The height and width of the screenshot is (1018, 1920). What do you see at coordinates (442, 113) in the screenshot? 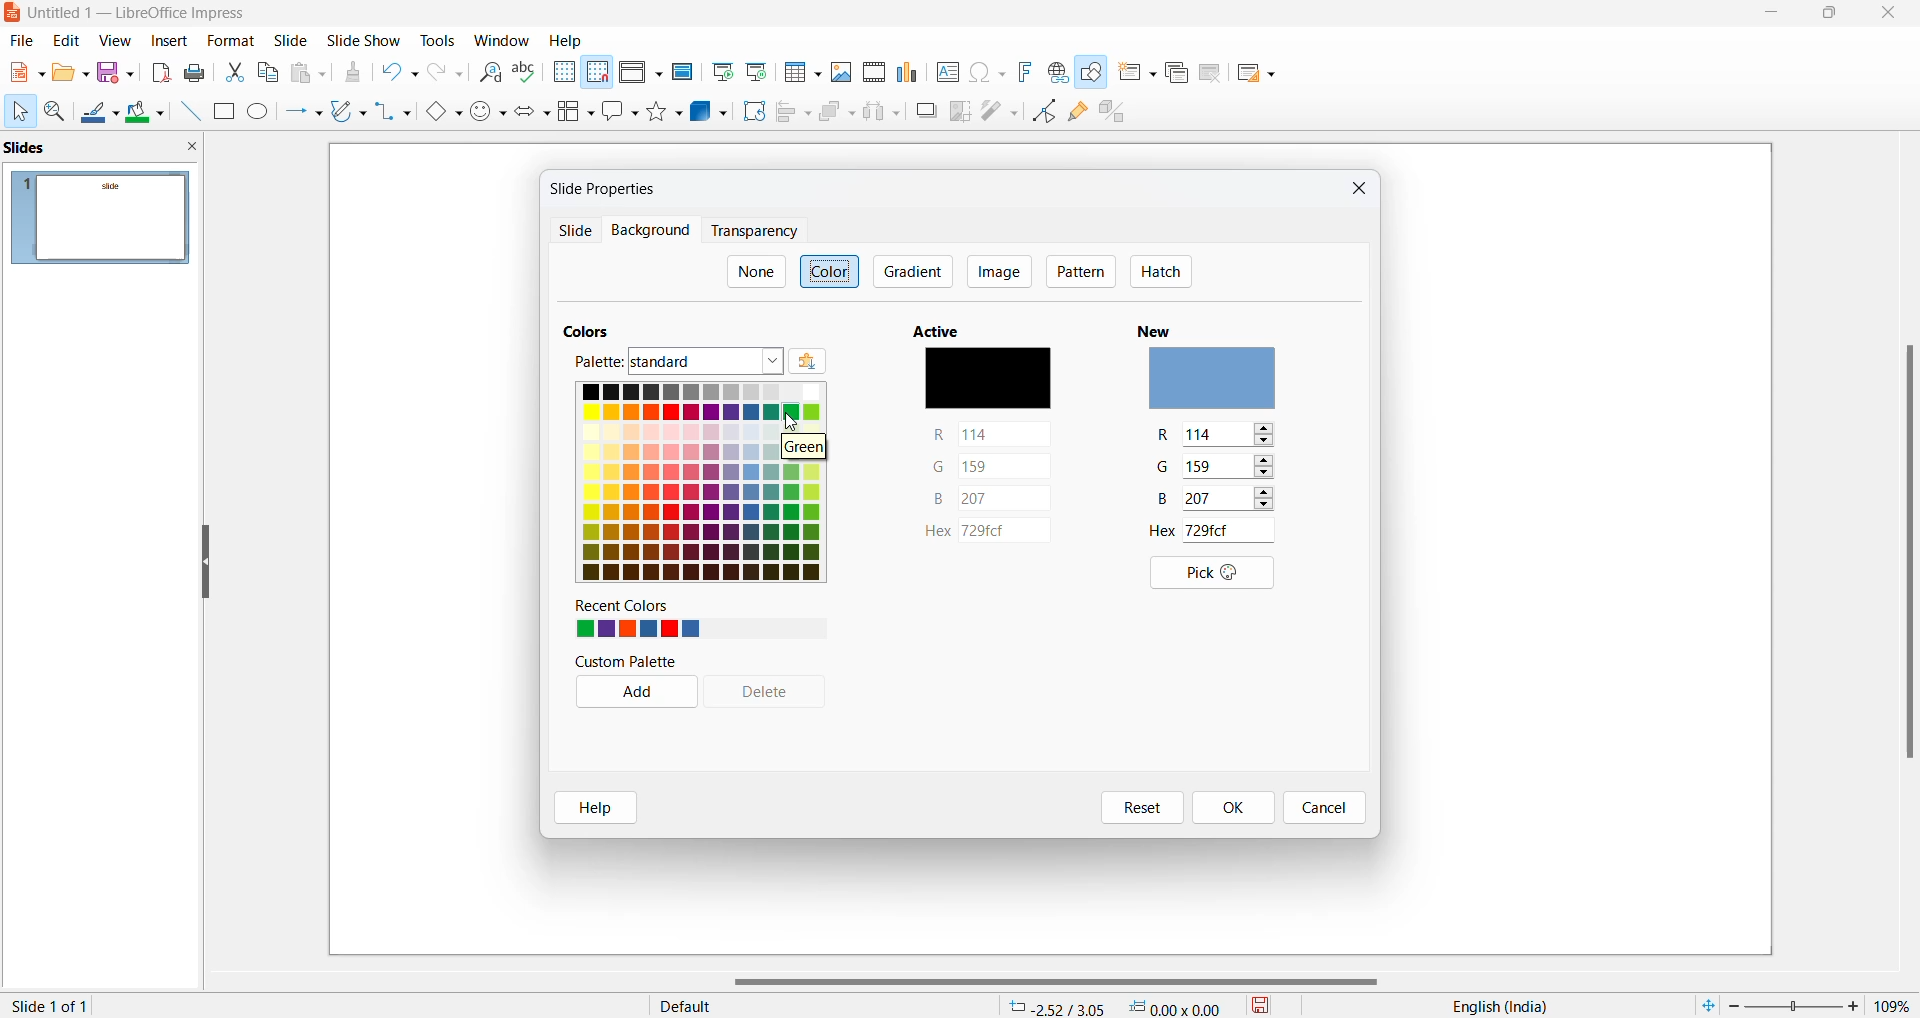
I see `basic shapes` at bounding box center [442, 113].